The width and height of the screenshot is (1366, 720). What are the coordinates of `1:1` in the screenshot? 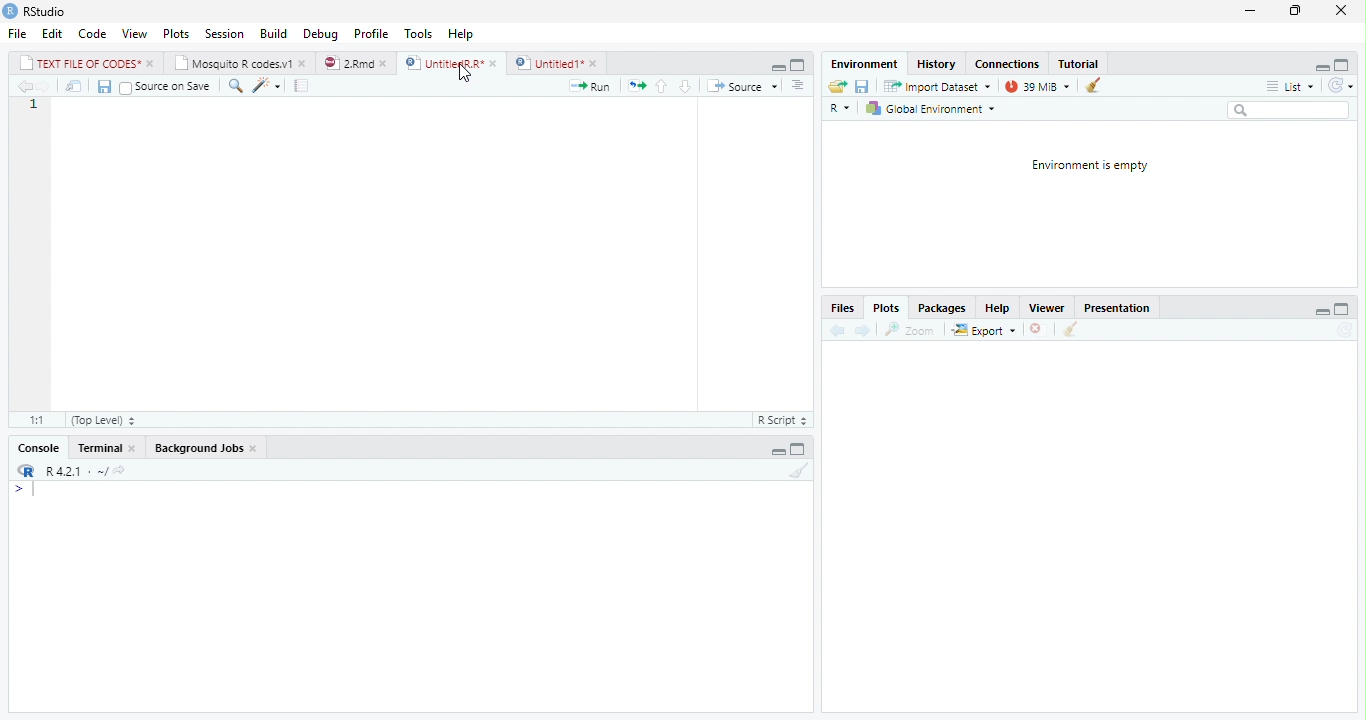 It's located at (38, 419).